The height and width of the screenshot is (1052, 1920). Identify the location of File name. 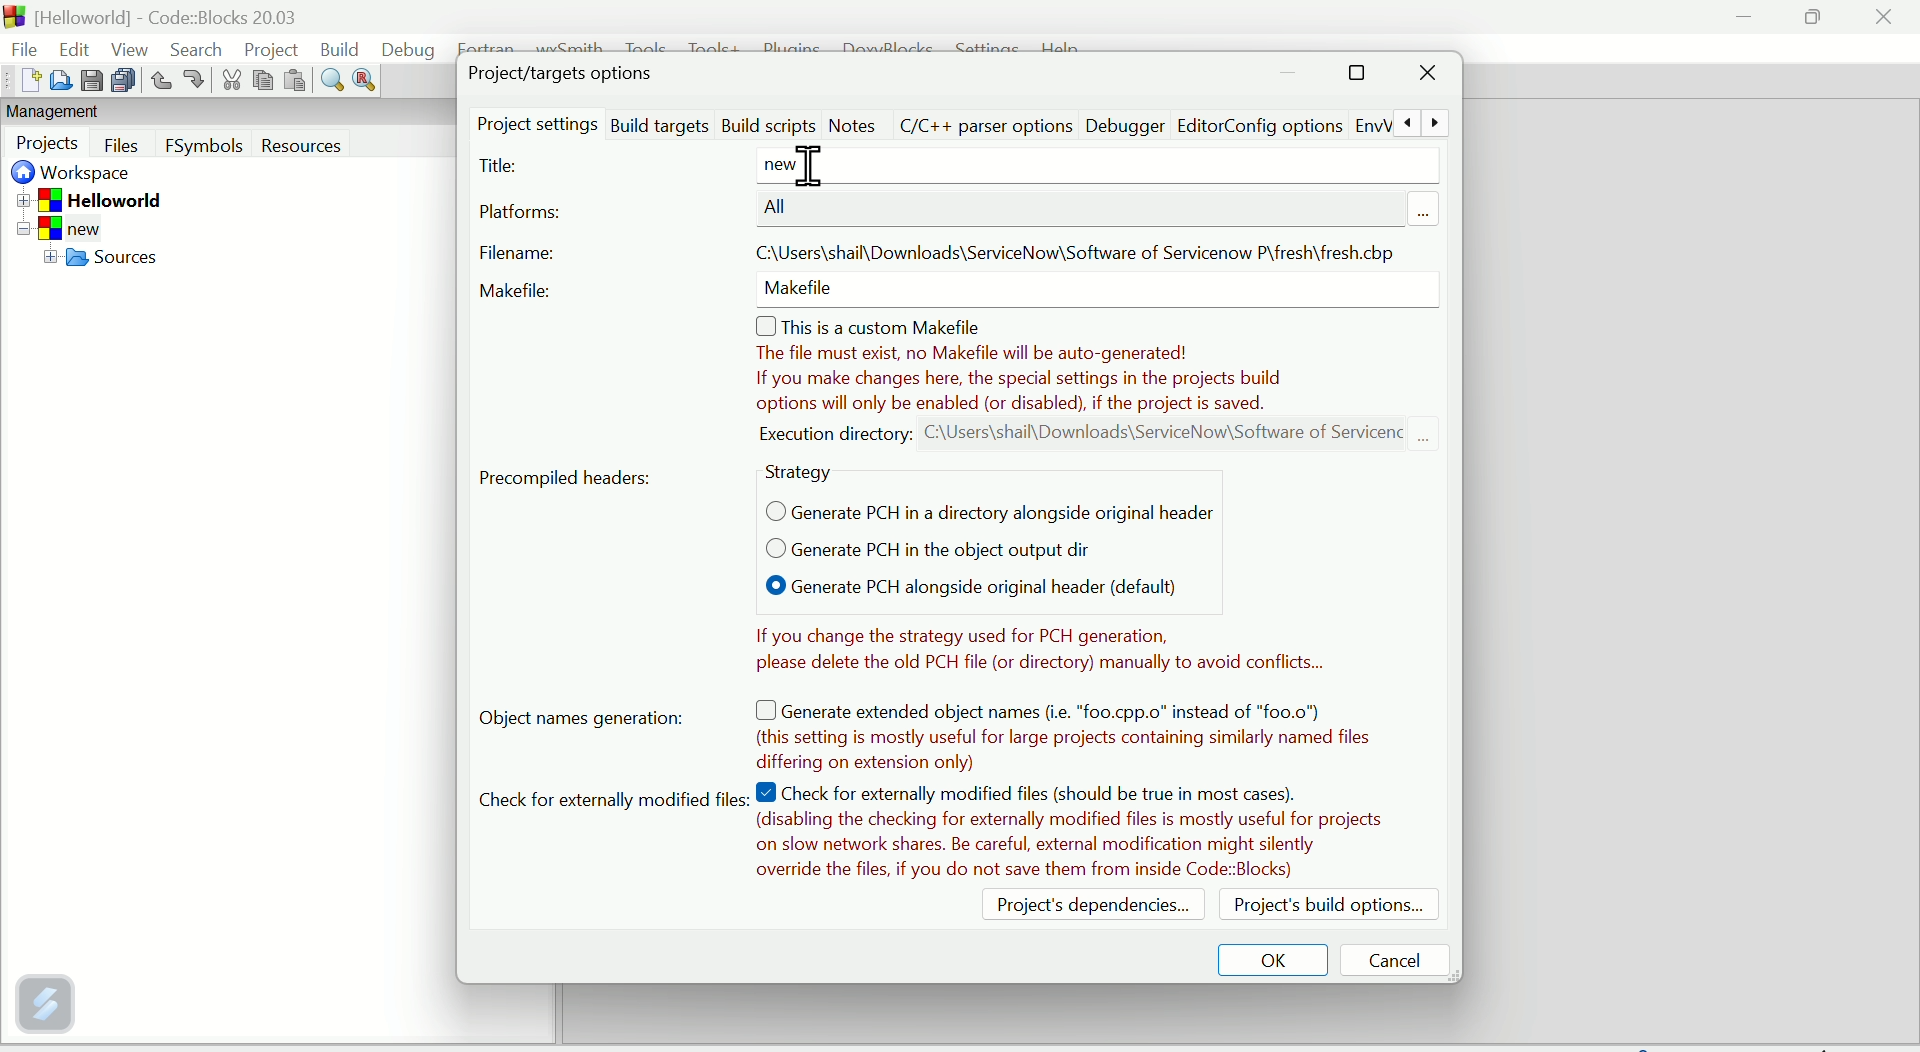
(513, 253).